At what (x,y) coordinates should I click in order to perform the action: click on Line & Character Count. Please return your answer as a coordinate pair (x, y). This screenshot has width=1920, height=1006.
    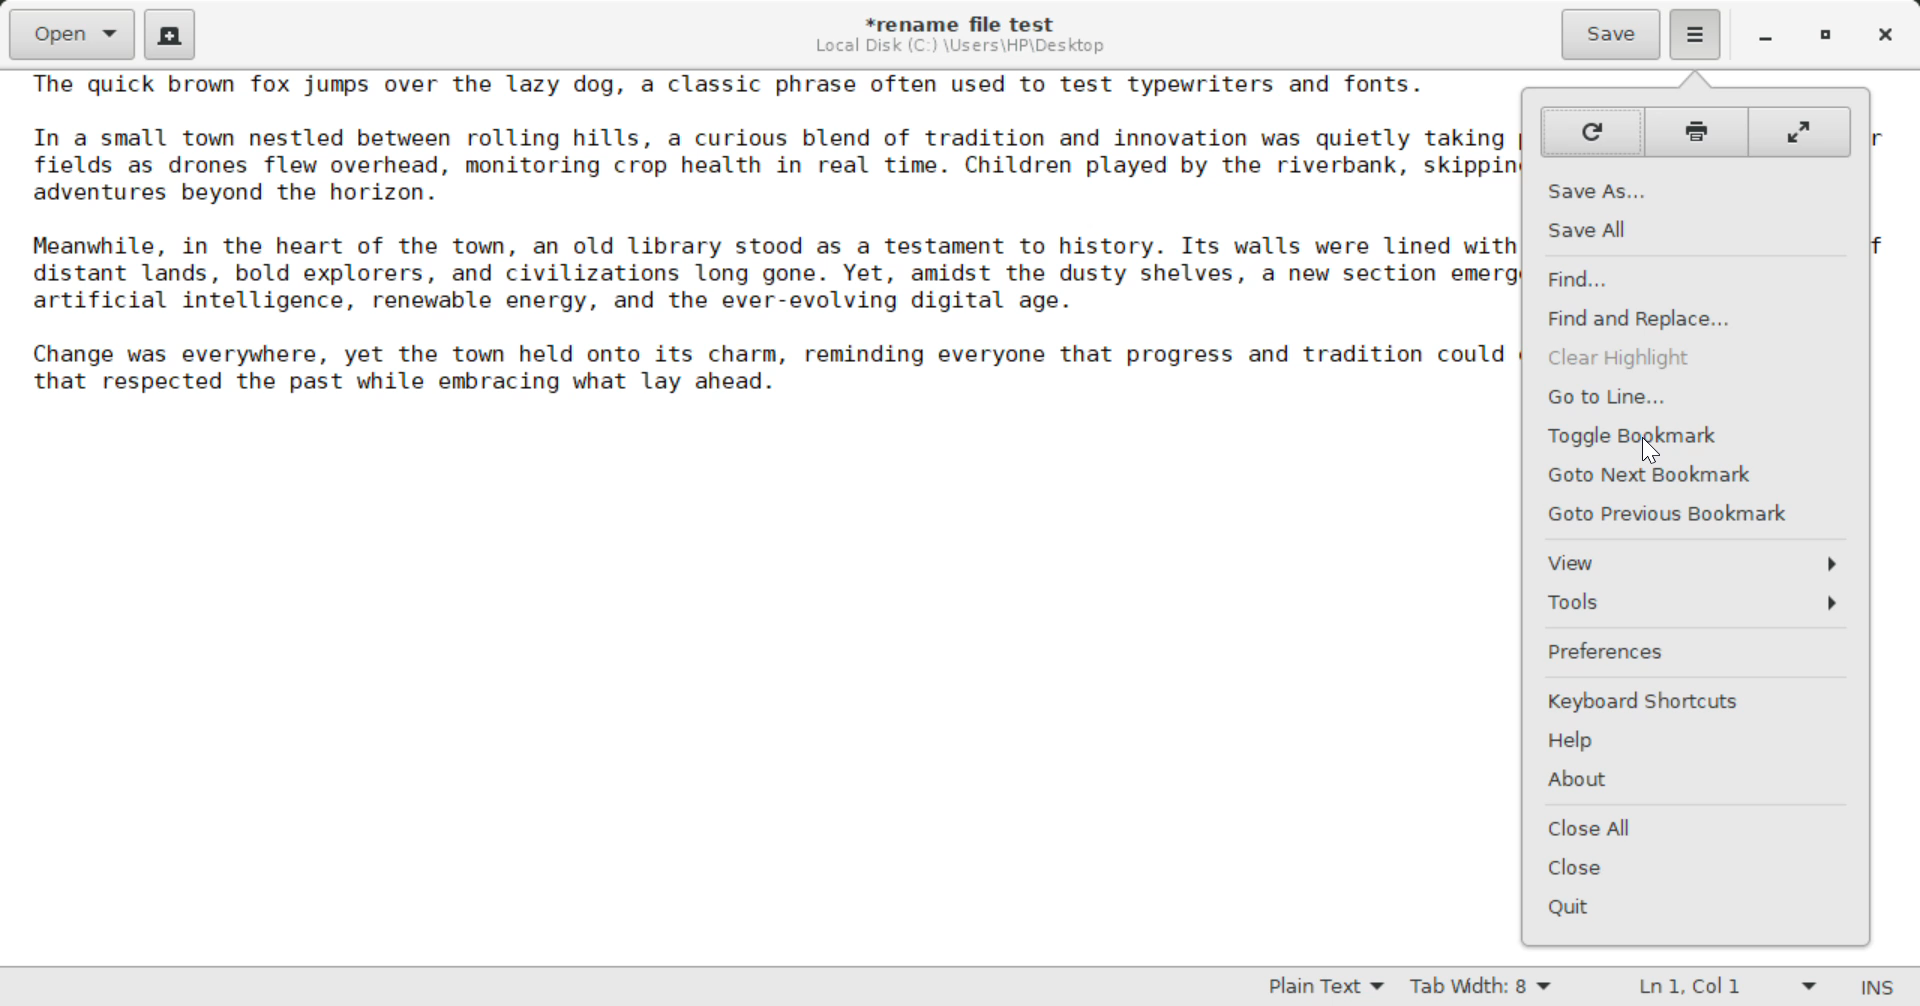
    Looking at the image, I should click on (1720, 986).